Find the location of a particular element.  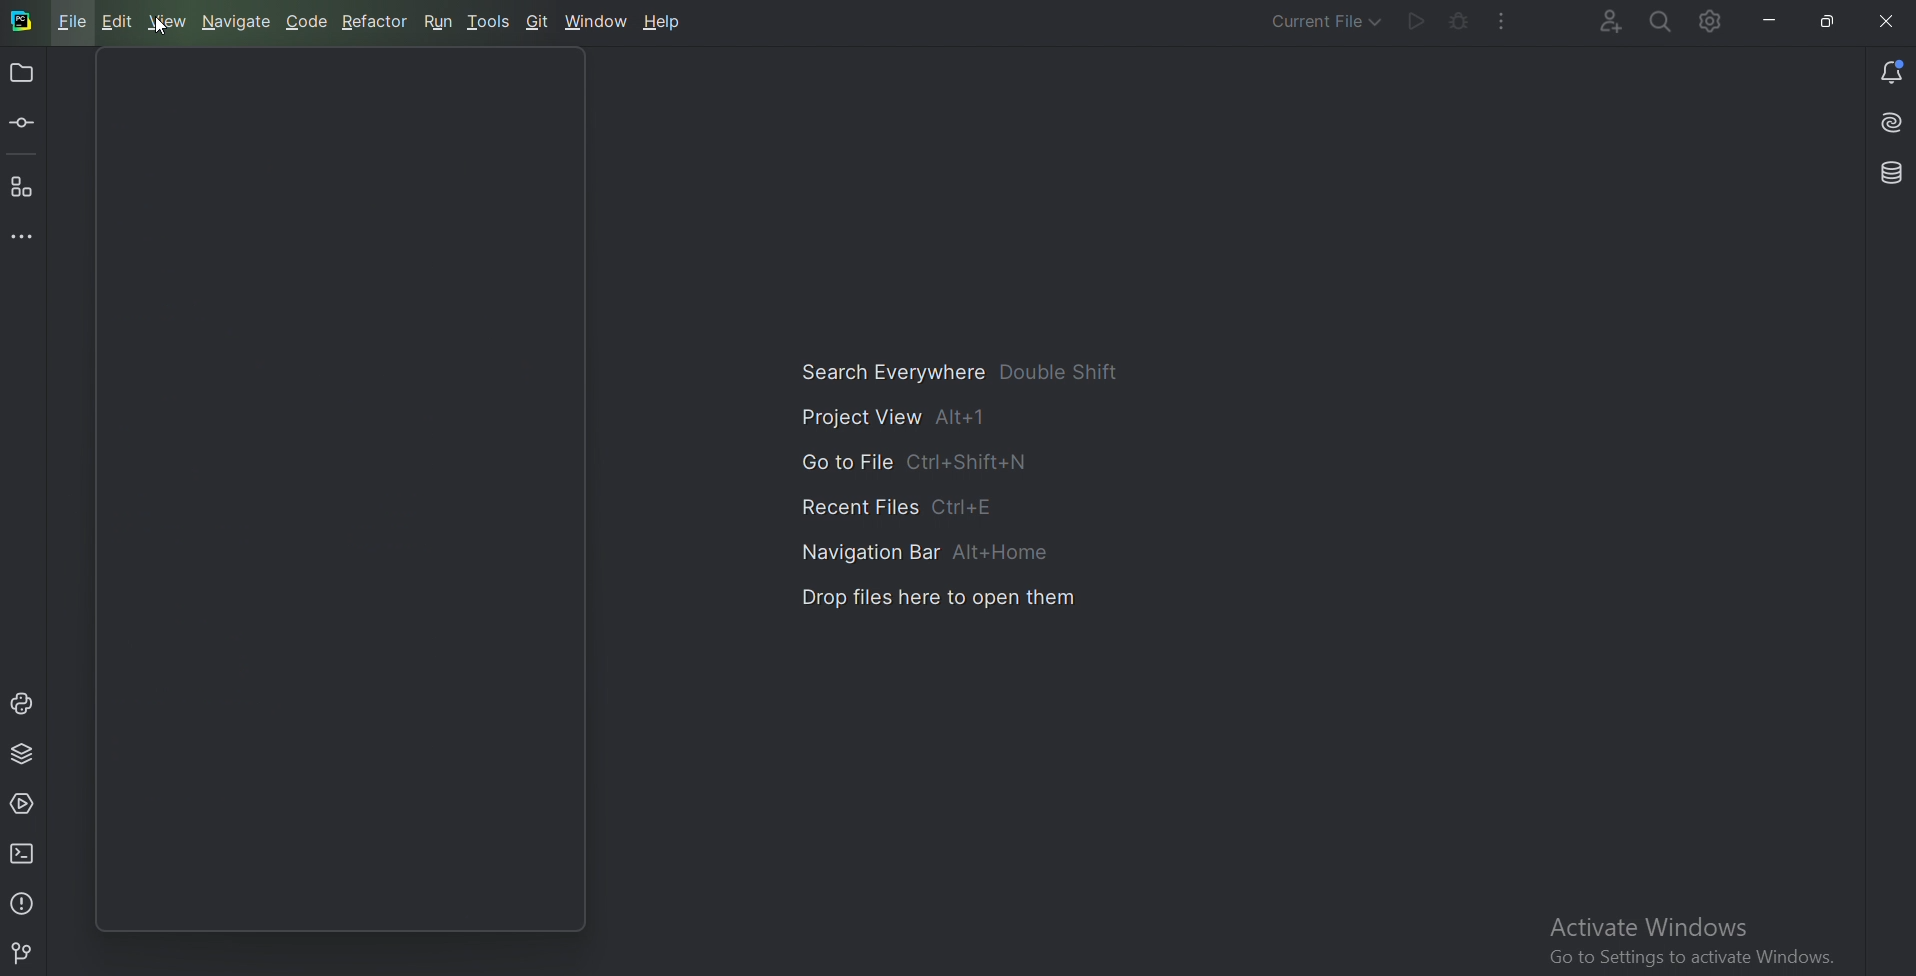

Navigate is located at coordinates (234, 20).